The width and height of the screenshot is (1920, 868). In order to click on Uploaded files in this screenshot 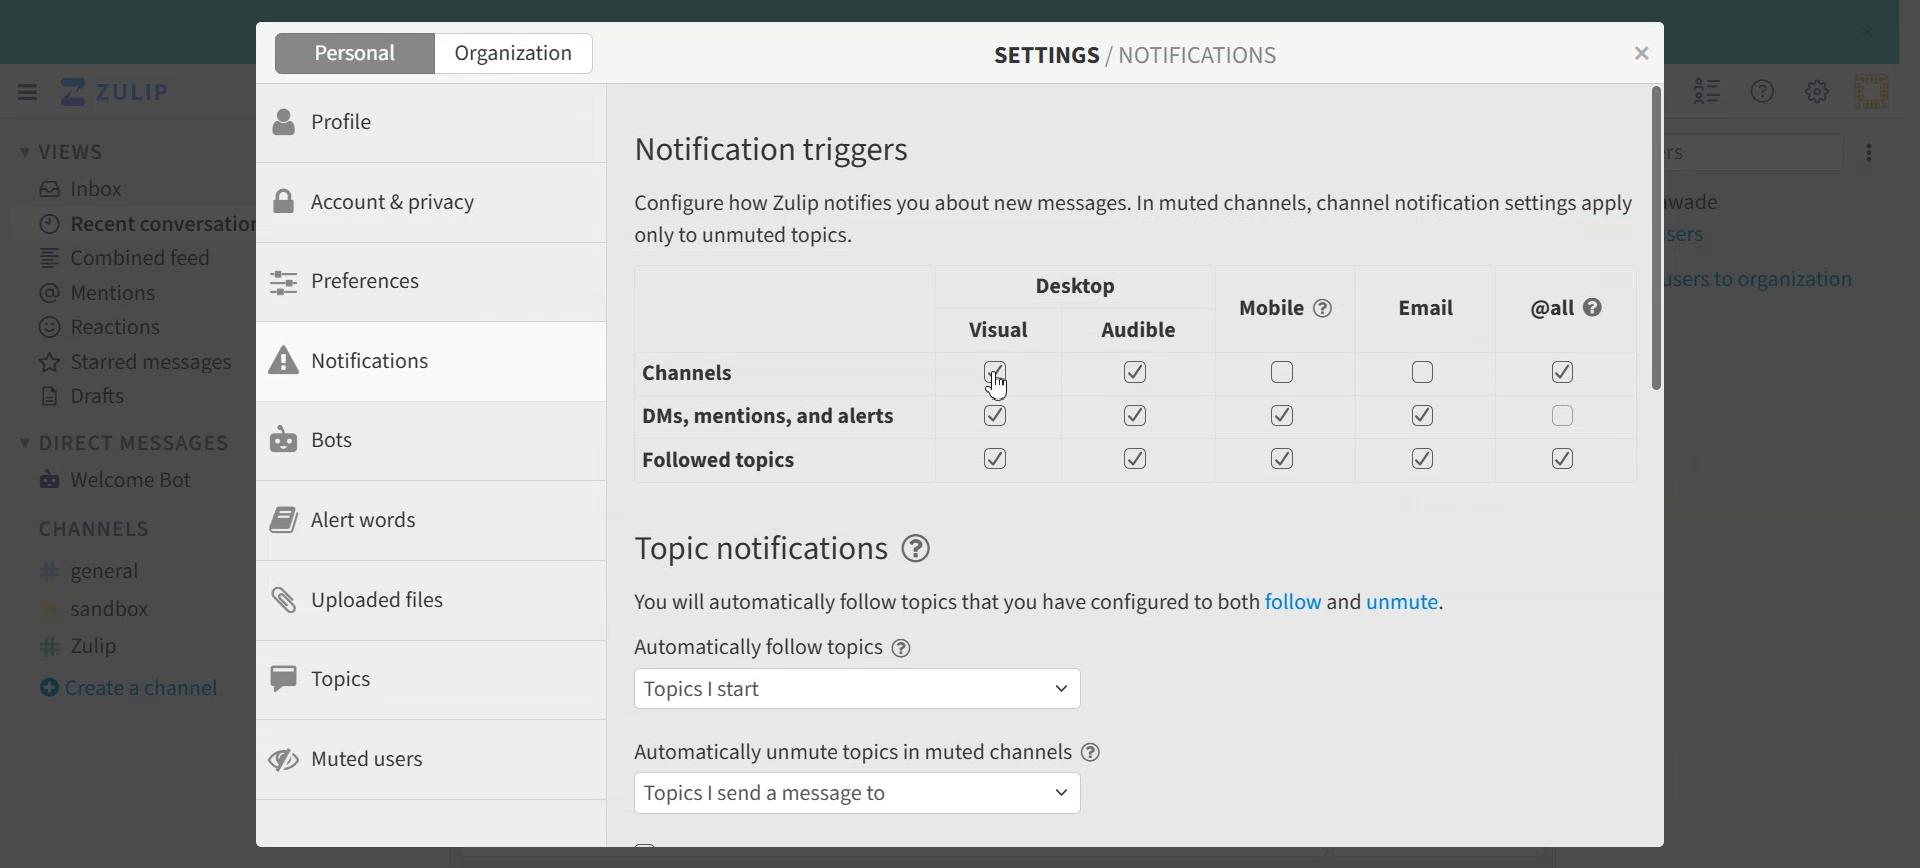, I will do `click(406, 598)`.